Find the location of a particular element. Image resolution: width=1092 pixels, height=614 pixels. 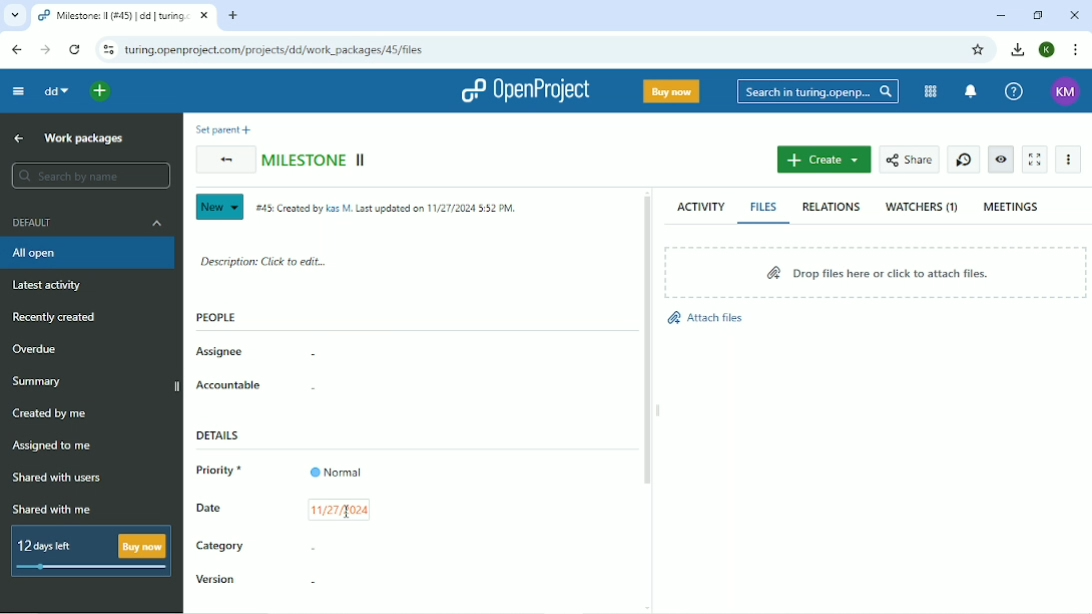

Category is located at coordinates (220, 548).